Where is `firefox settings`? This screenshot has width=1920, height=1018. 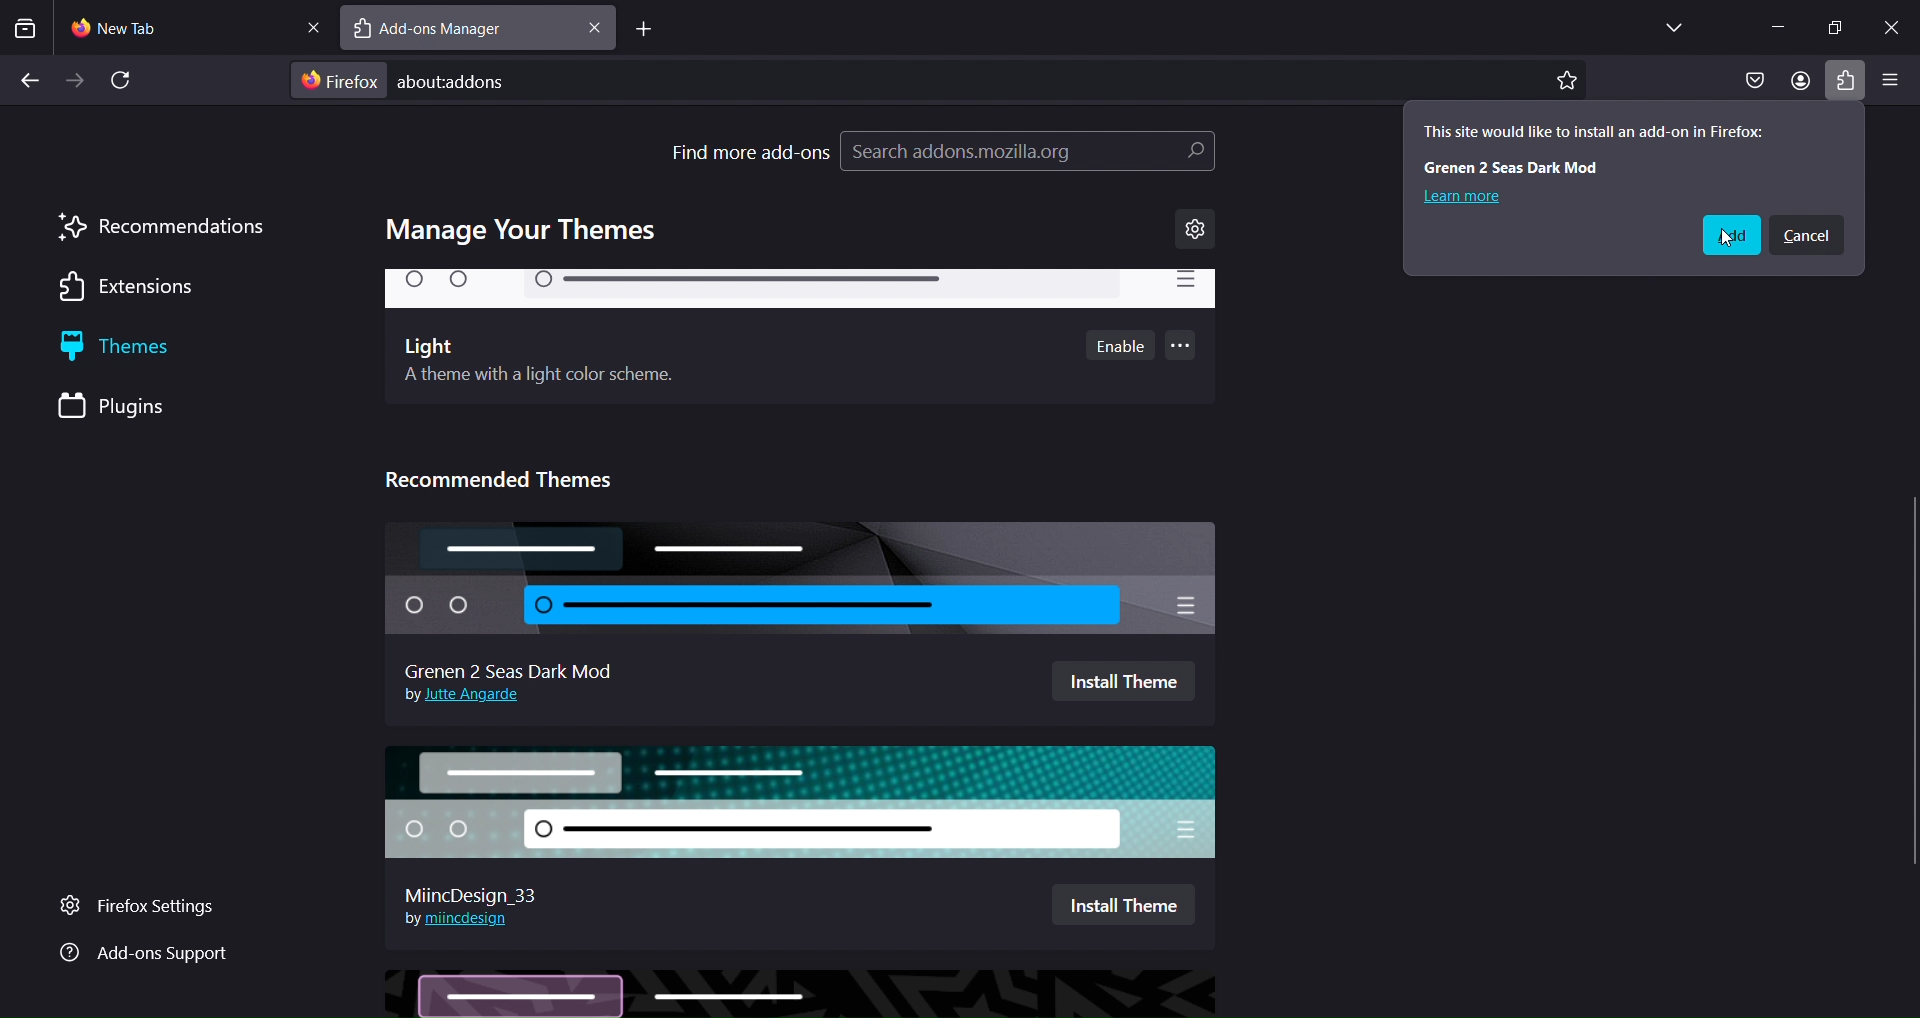
firefox settings is located at coordinates (152, 907).